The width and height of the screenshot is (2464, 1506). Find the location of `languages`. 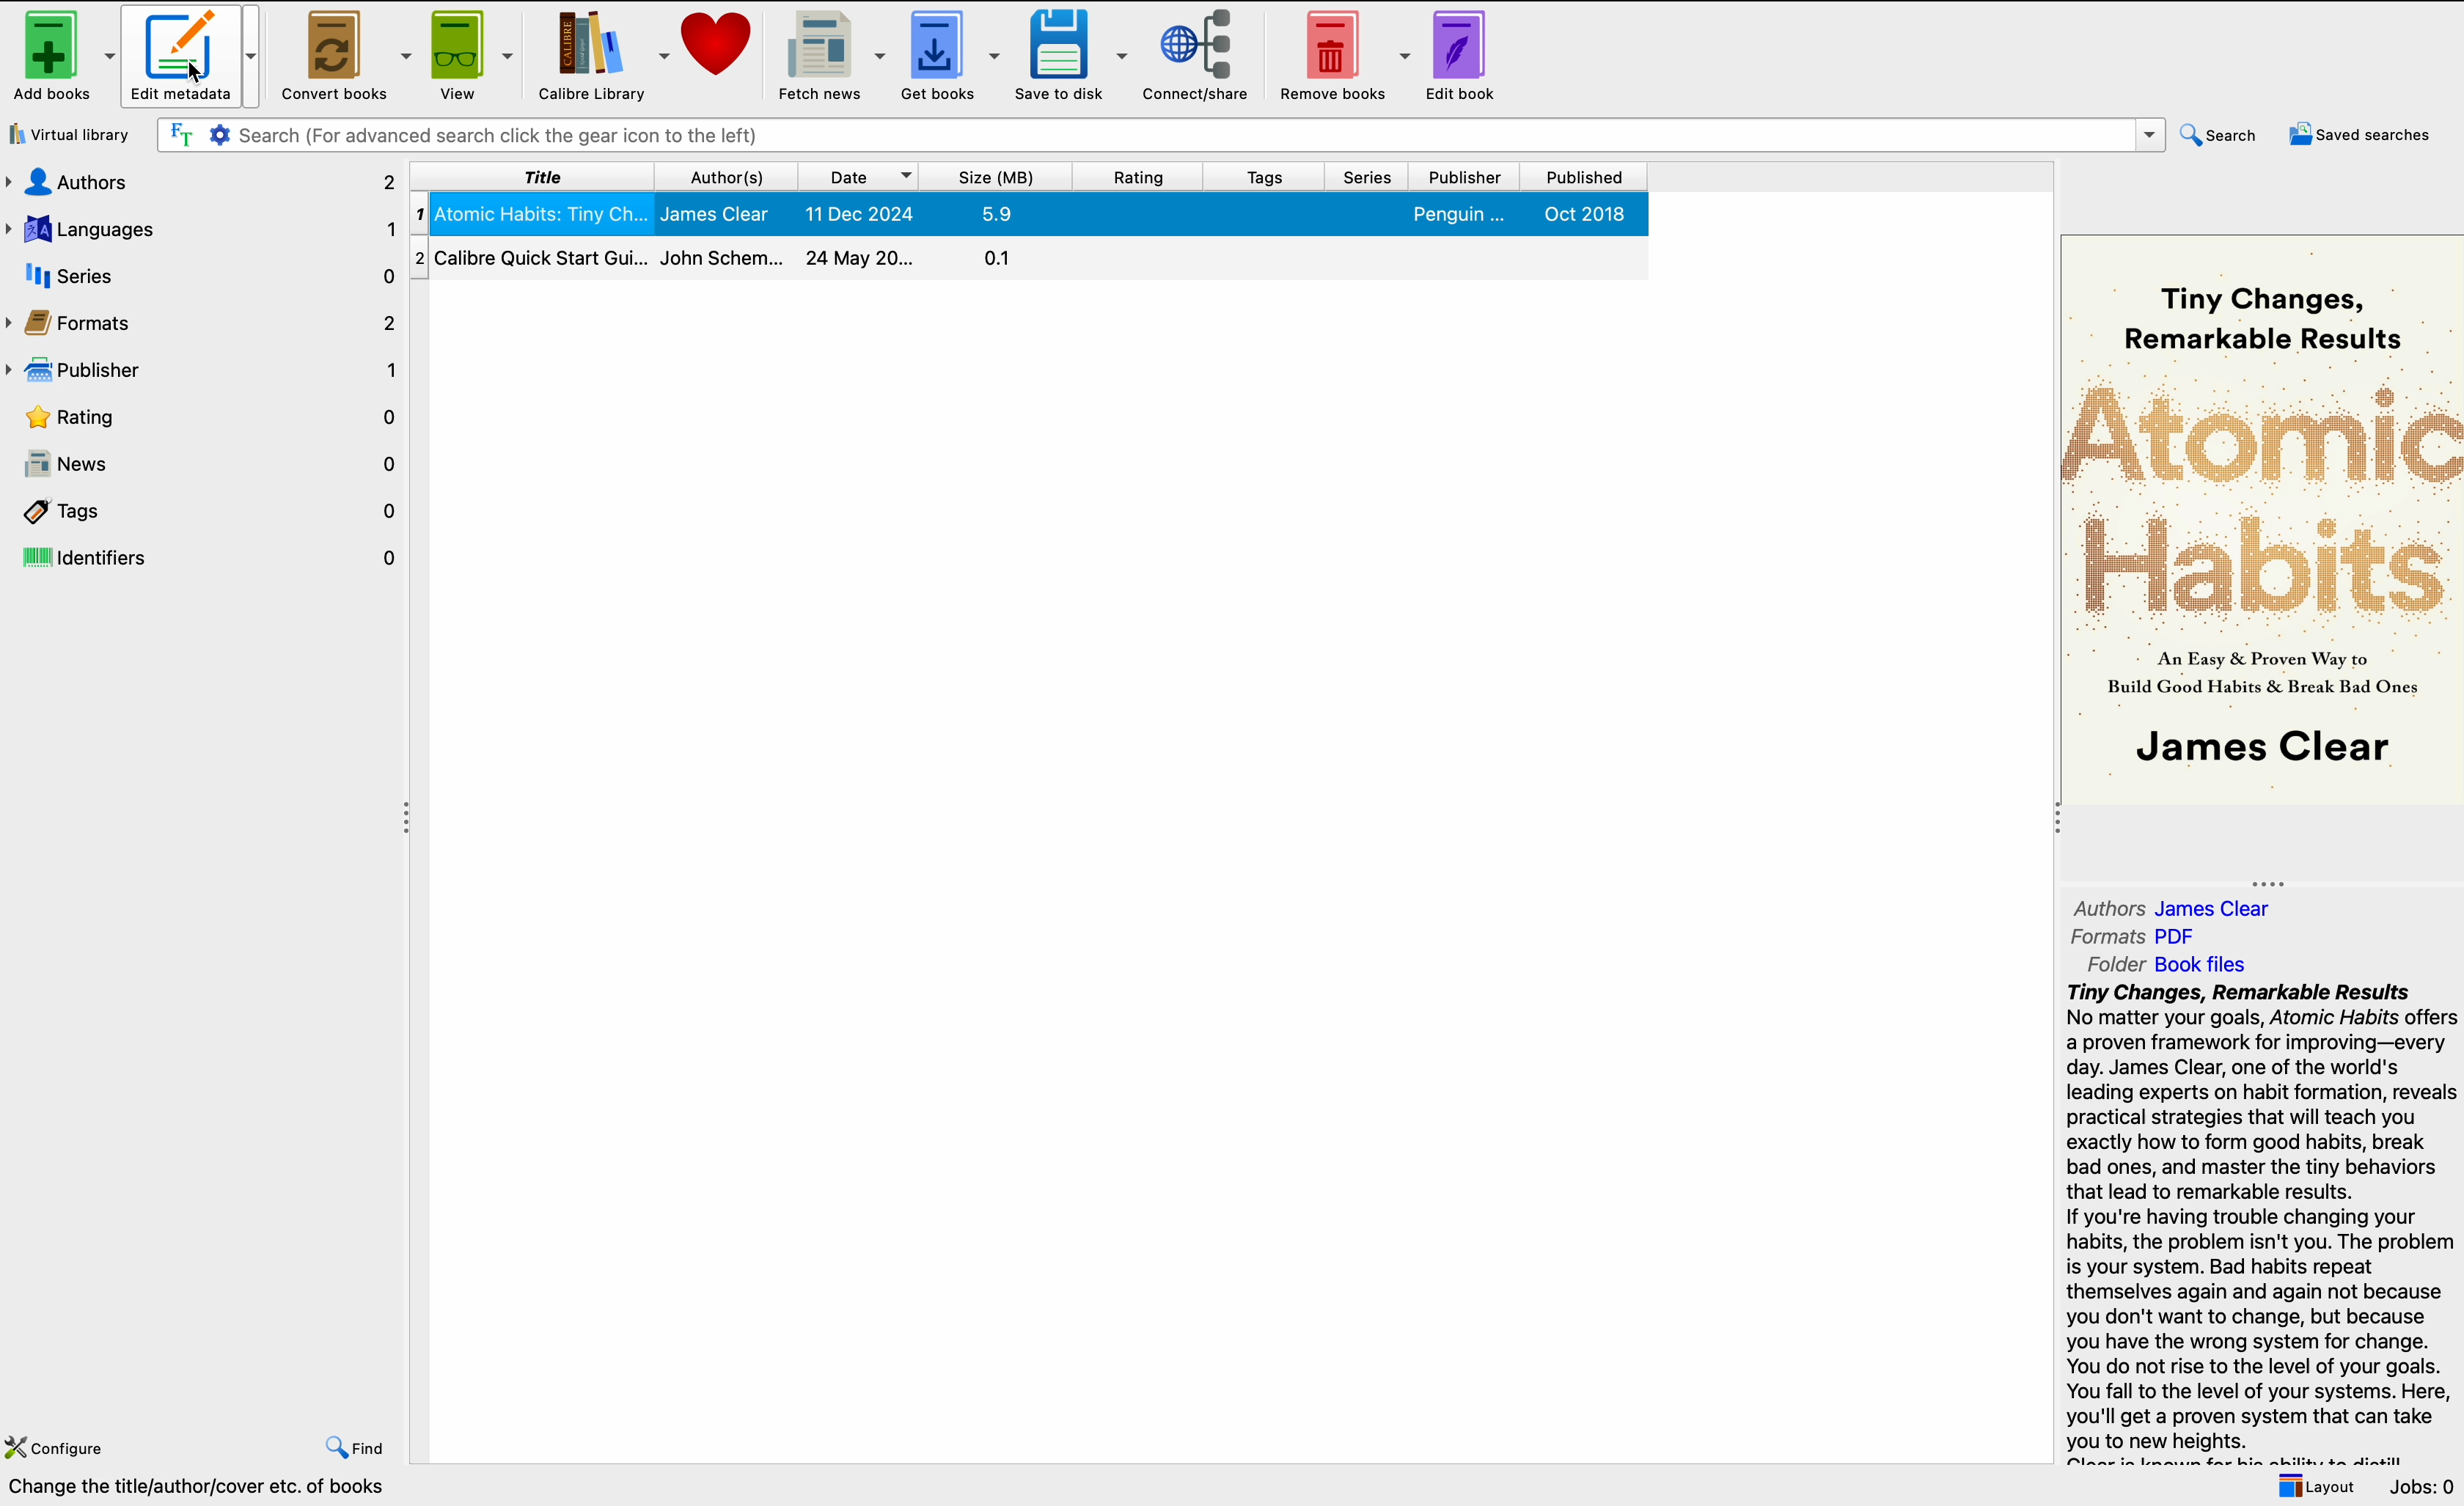

languages is located at coordinates (202, 225).